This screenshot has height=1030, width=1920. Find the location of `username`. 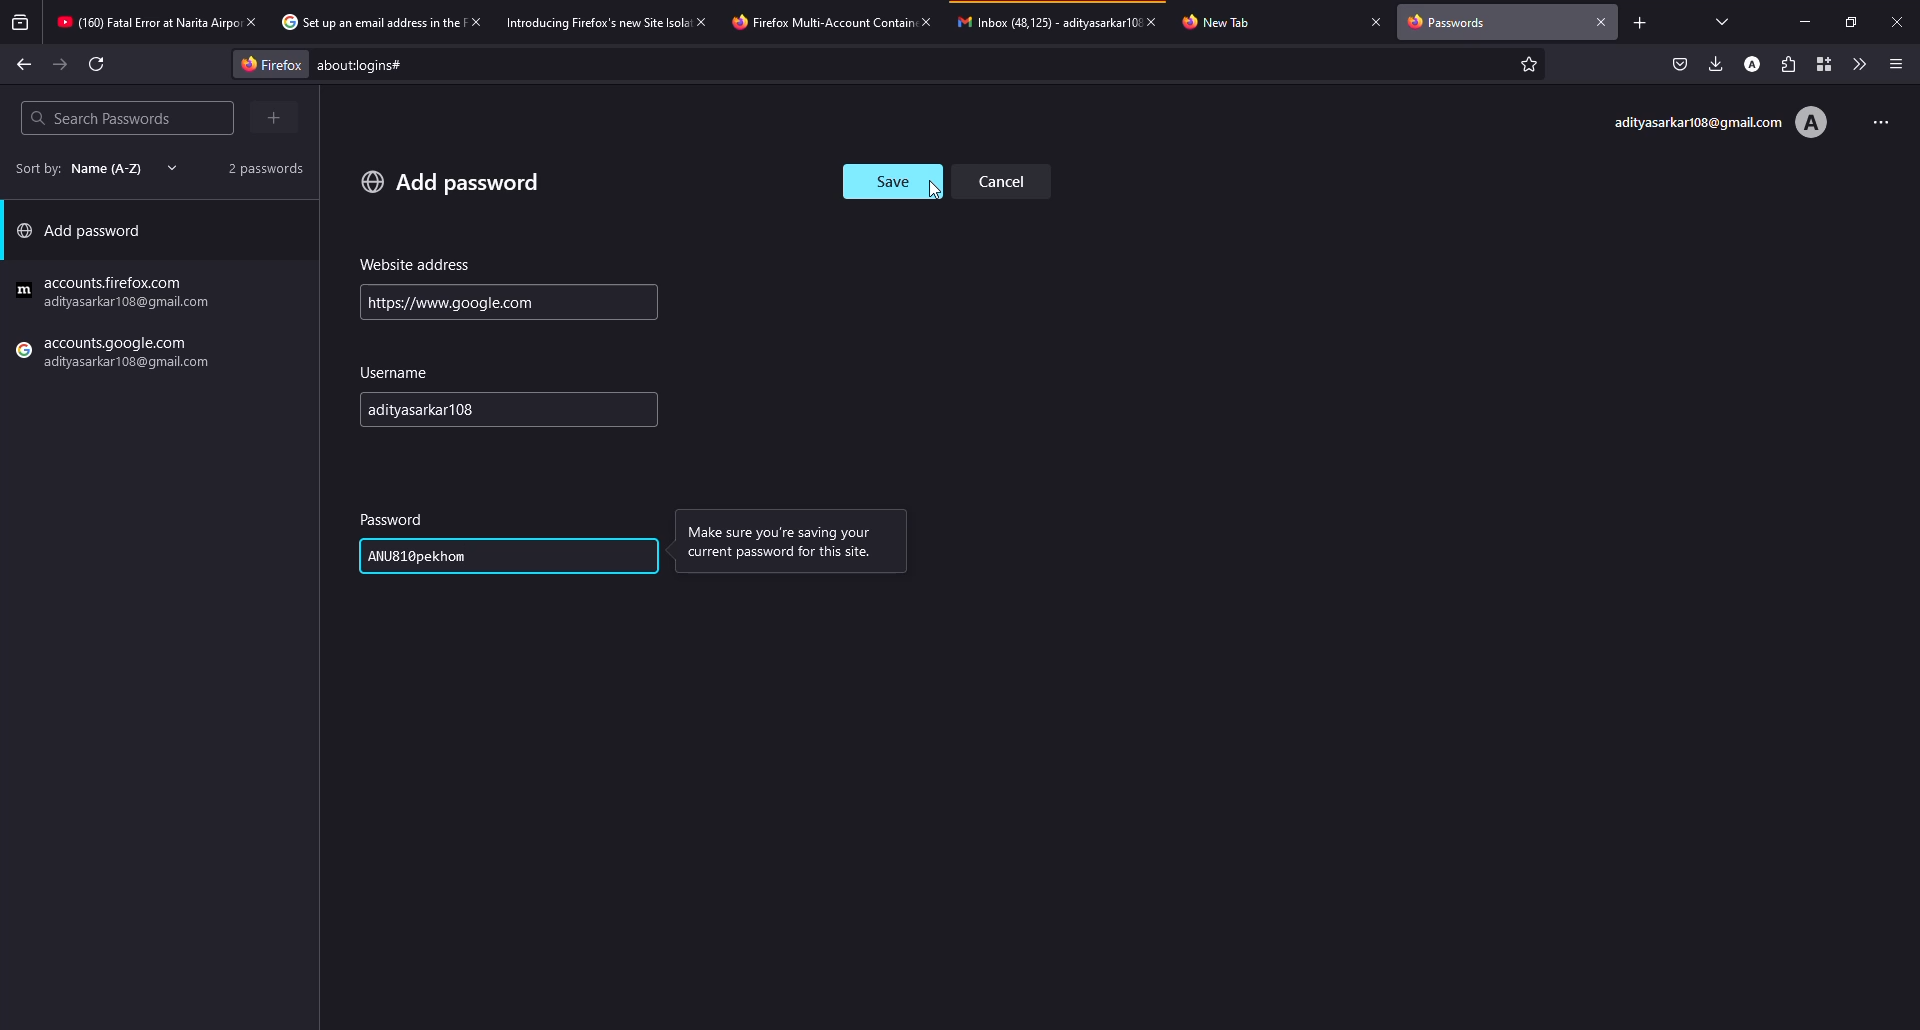

username is located at coordinates (438, 411).